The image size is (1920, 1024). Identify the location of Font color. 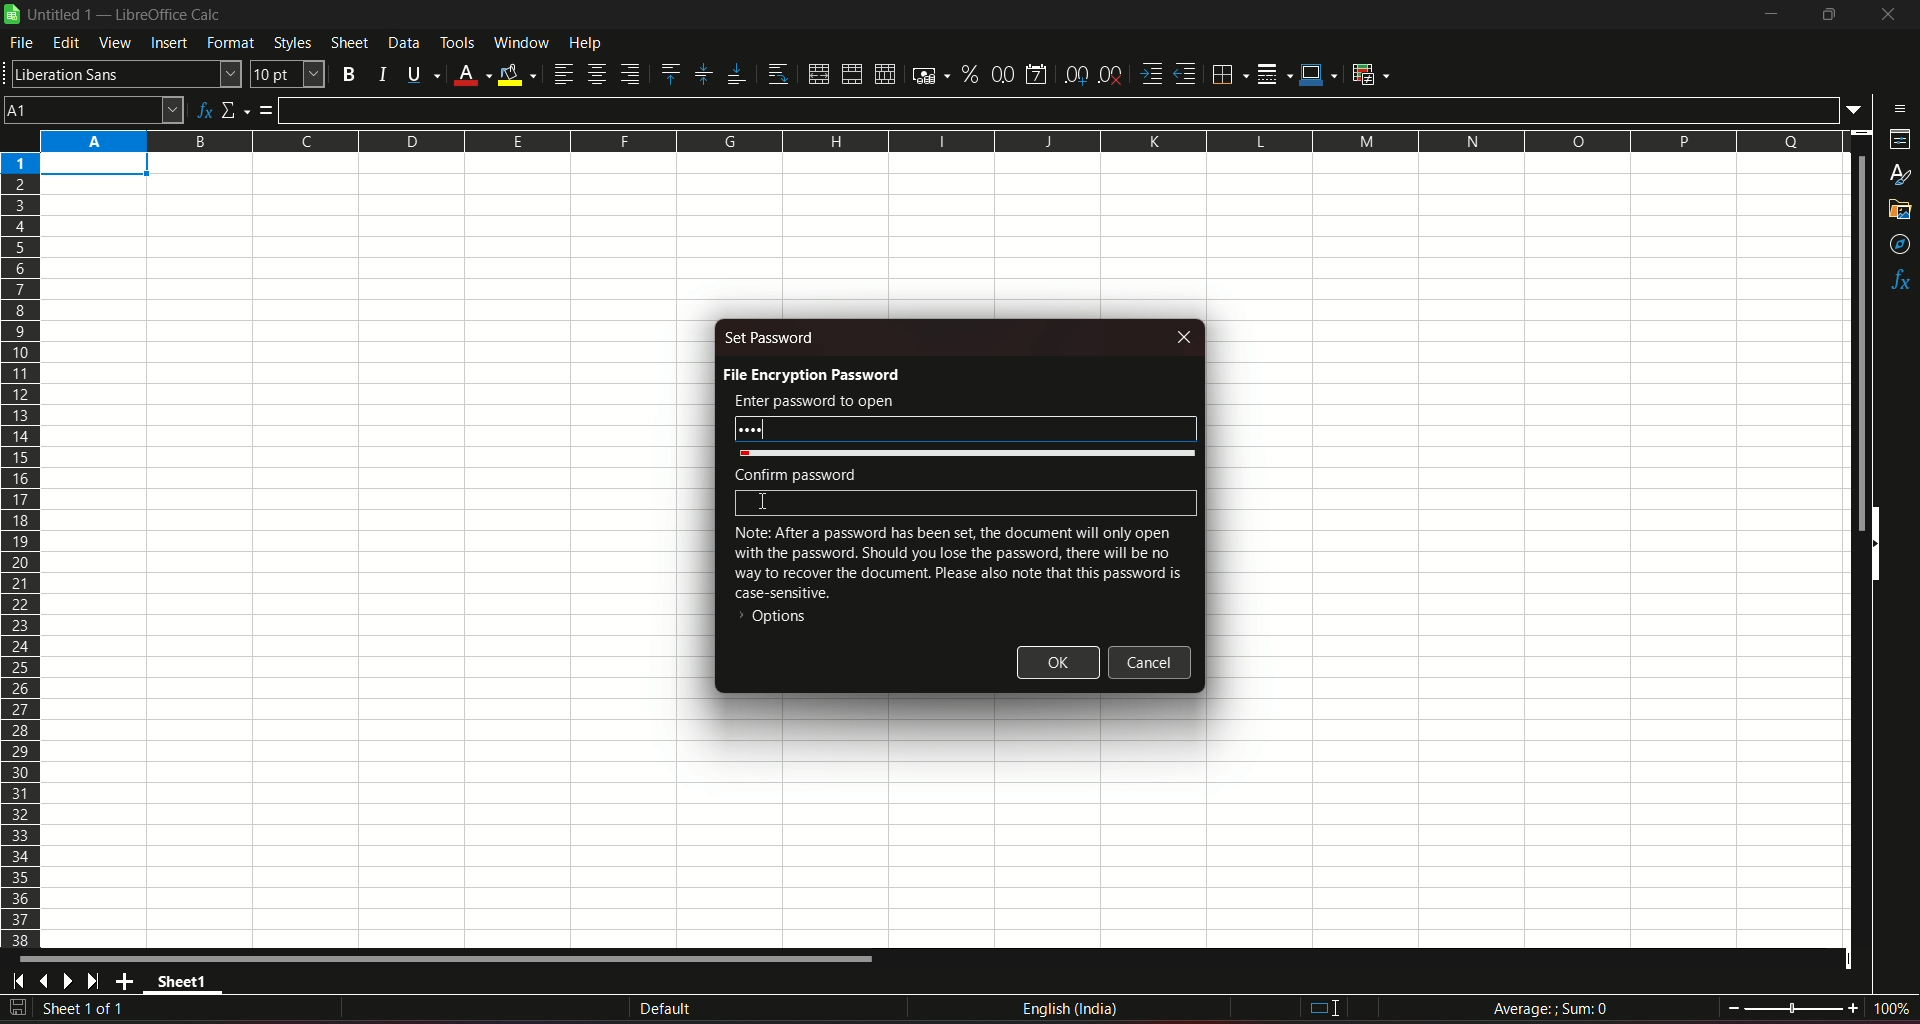
(470, 72).